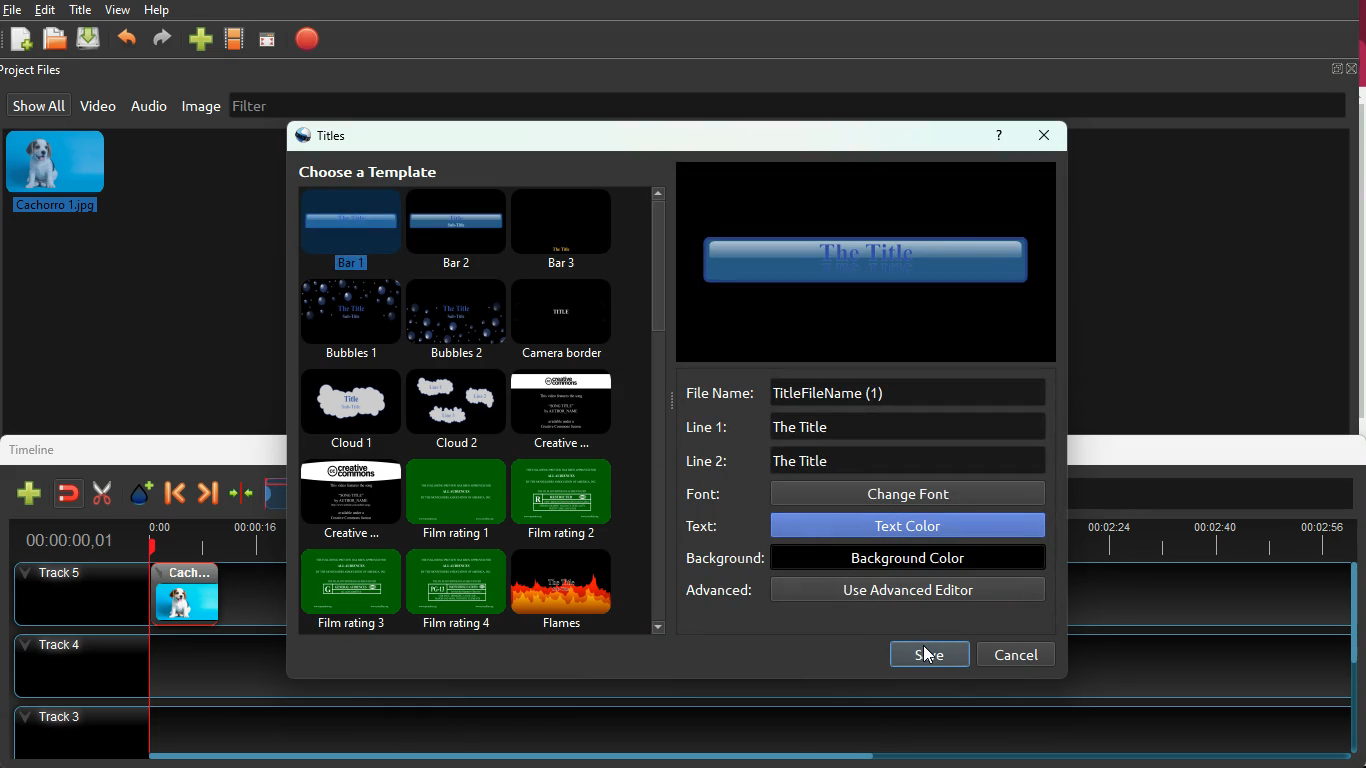 Image resolution: width=1366 pixels, height=768 pixels. Describe the element at coordinates (158, 12) in the screenshot. I see `help` at that location.